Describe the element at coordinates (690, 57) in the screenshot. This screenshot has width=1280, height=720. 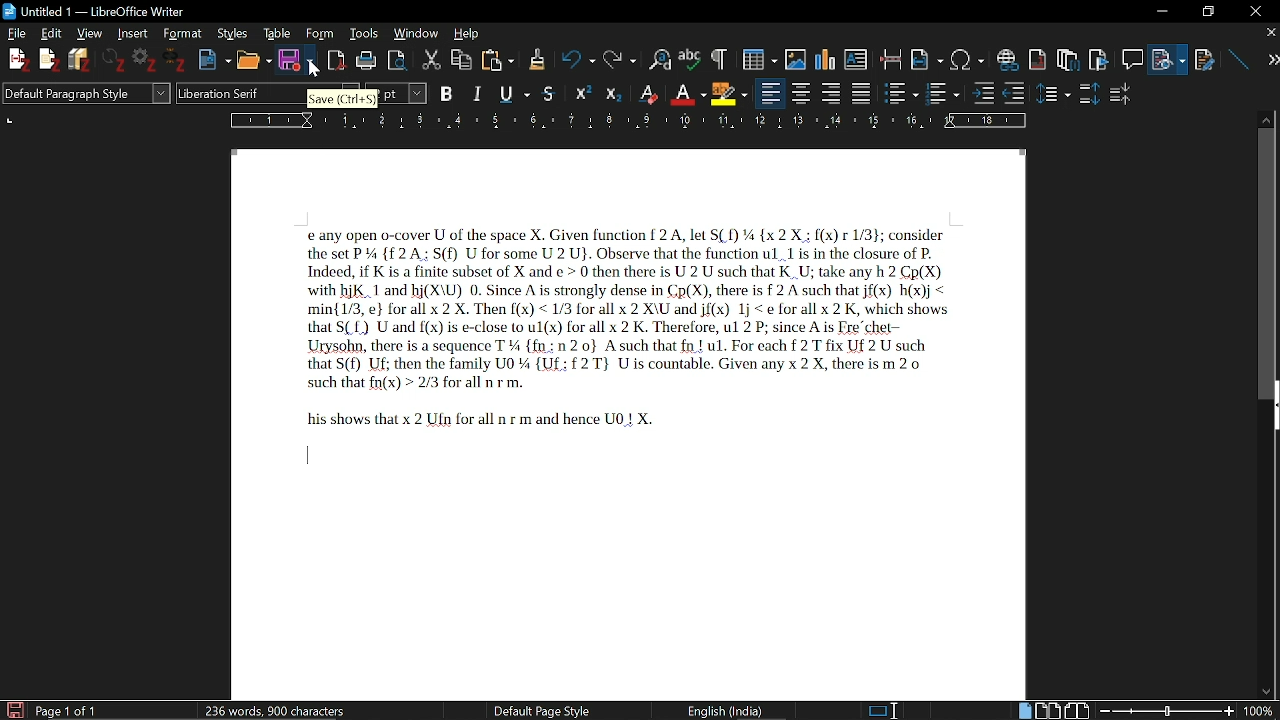
I see `Spell check` at that location.